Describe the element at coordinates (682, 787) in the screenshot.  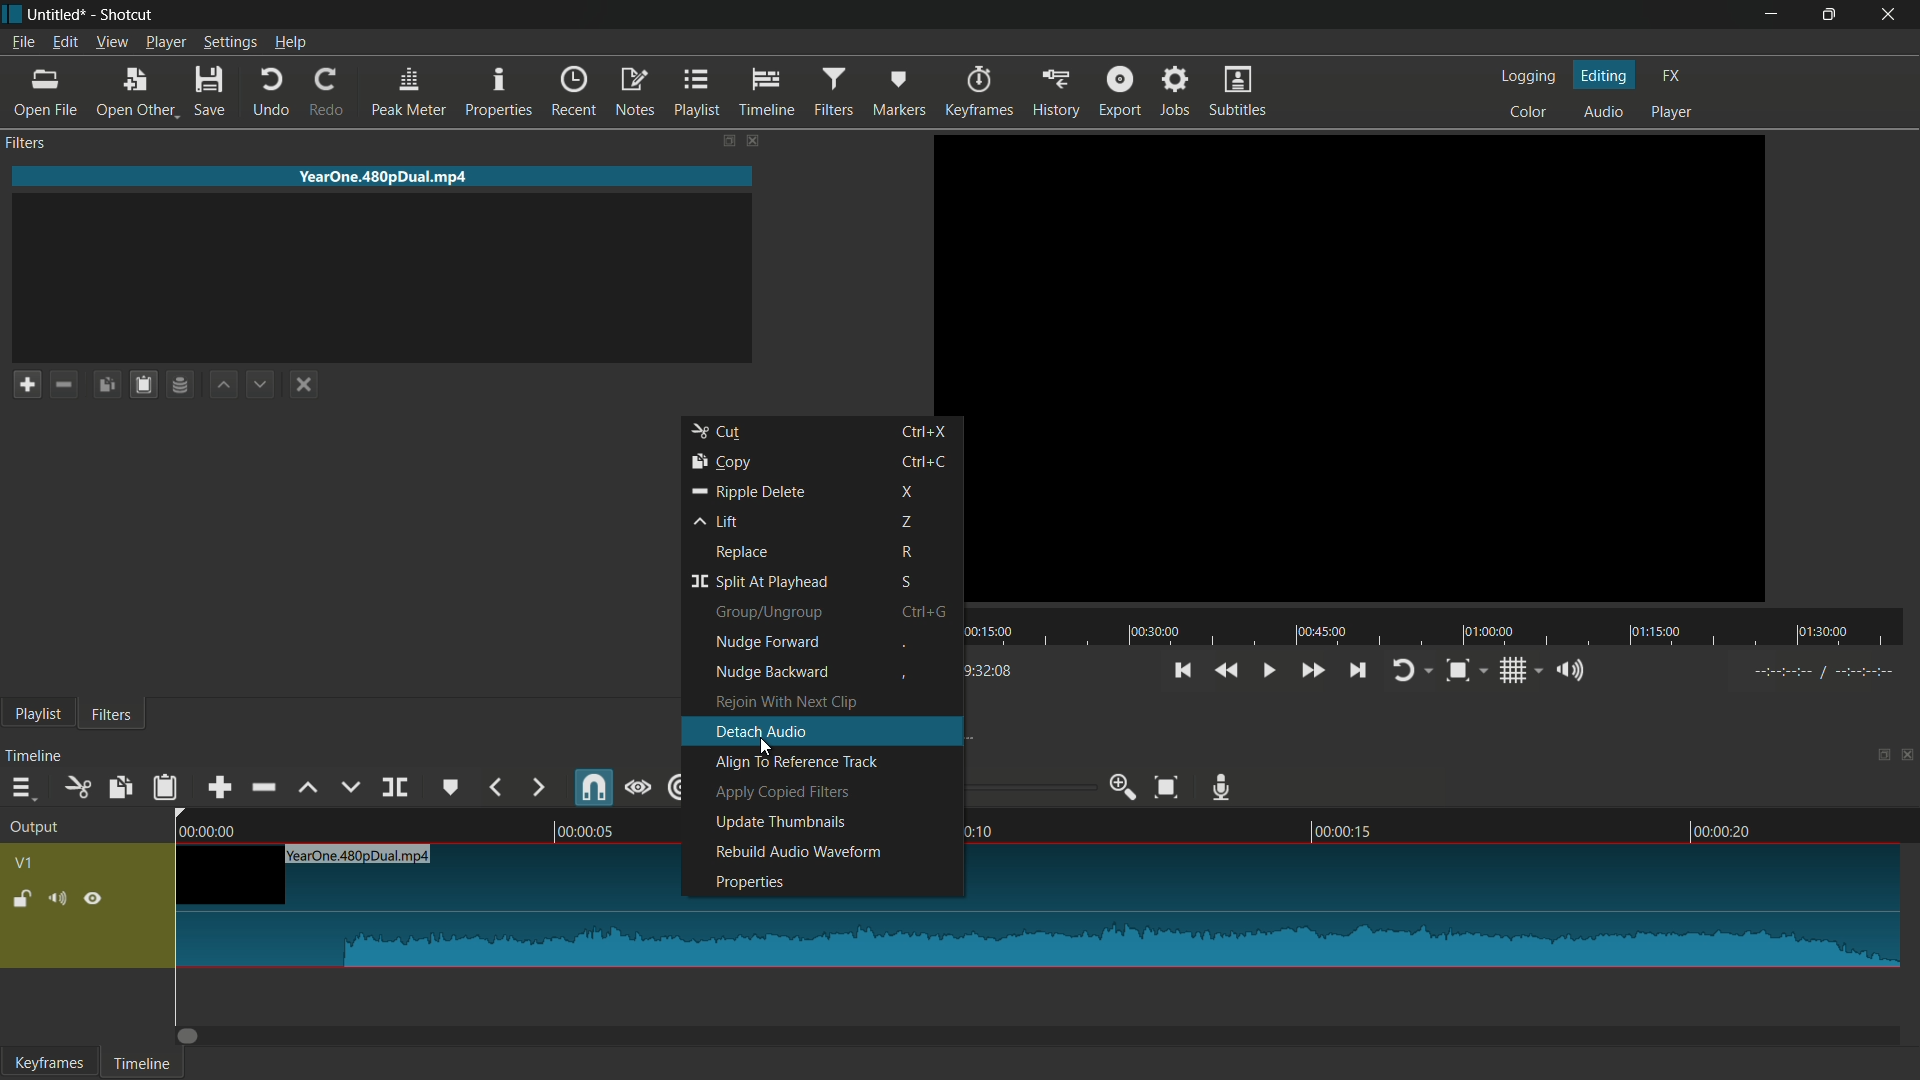
I see `ripple` at that location.